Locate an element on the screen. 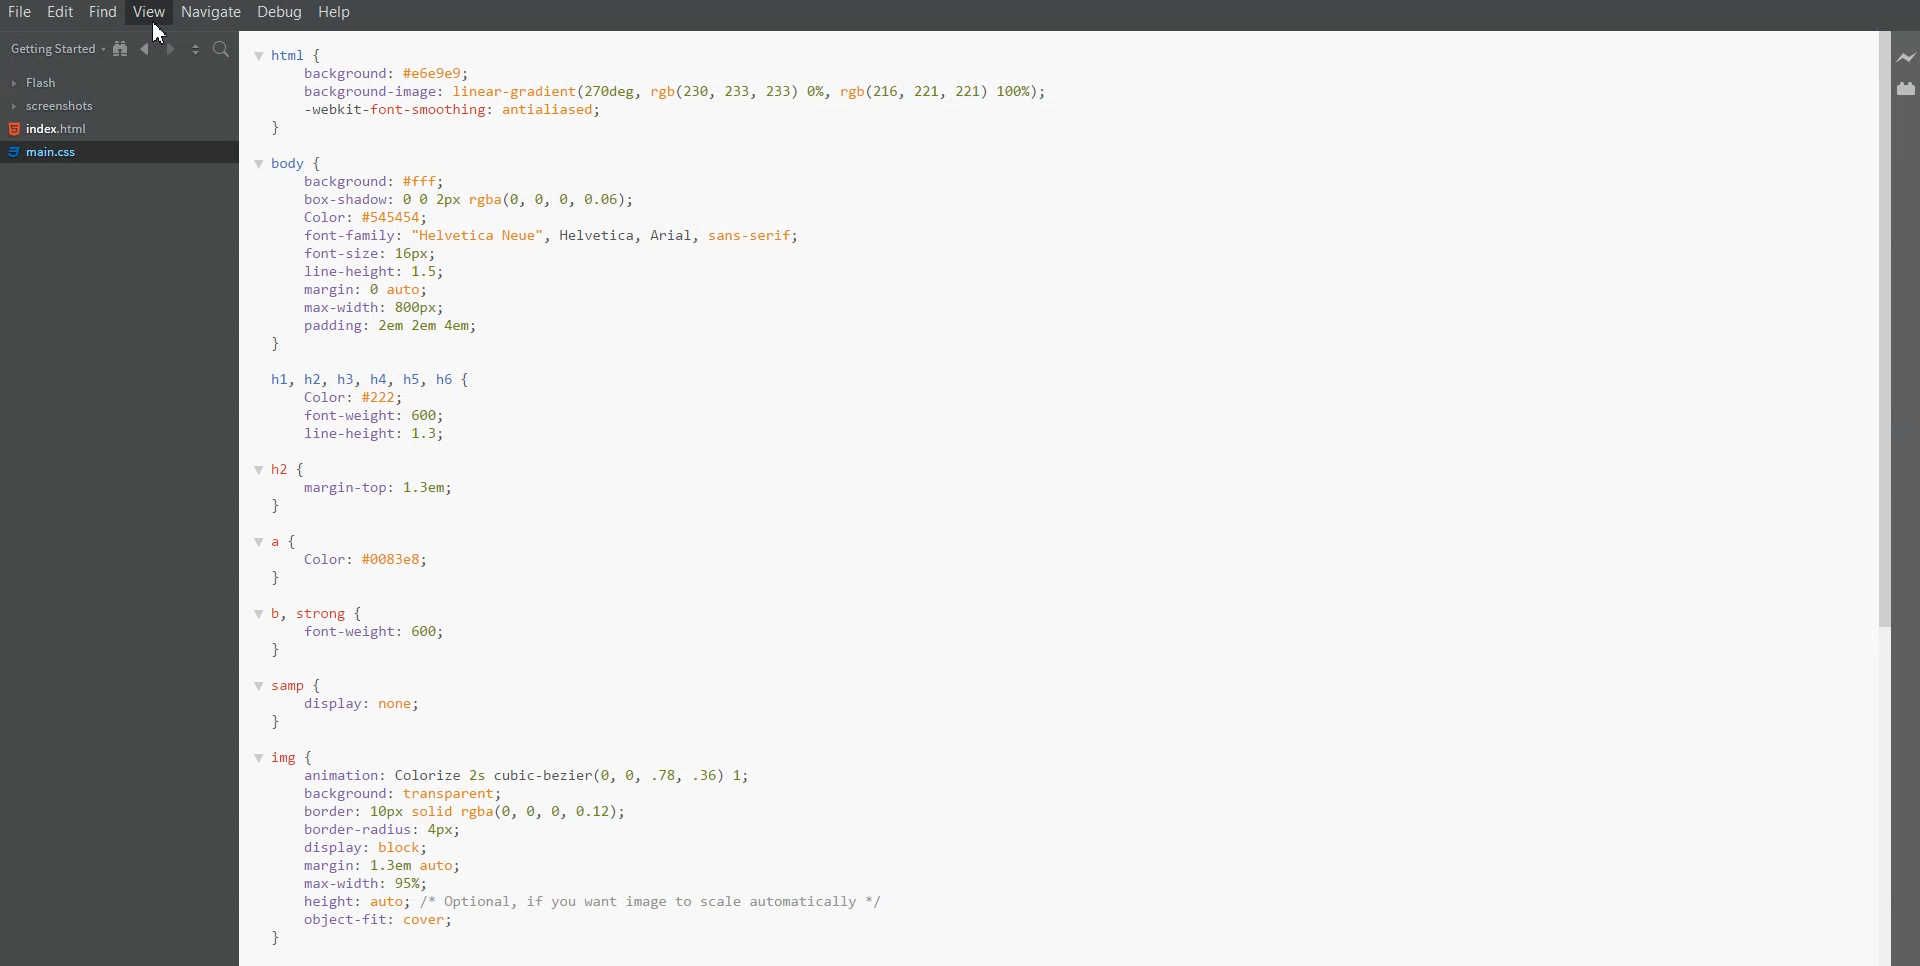 The image size is (1920, 966). File is located at coordinates (19, 12).